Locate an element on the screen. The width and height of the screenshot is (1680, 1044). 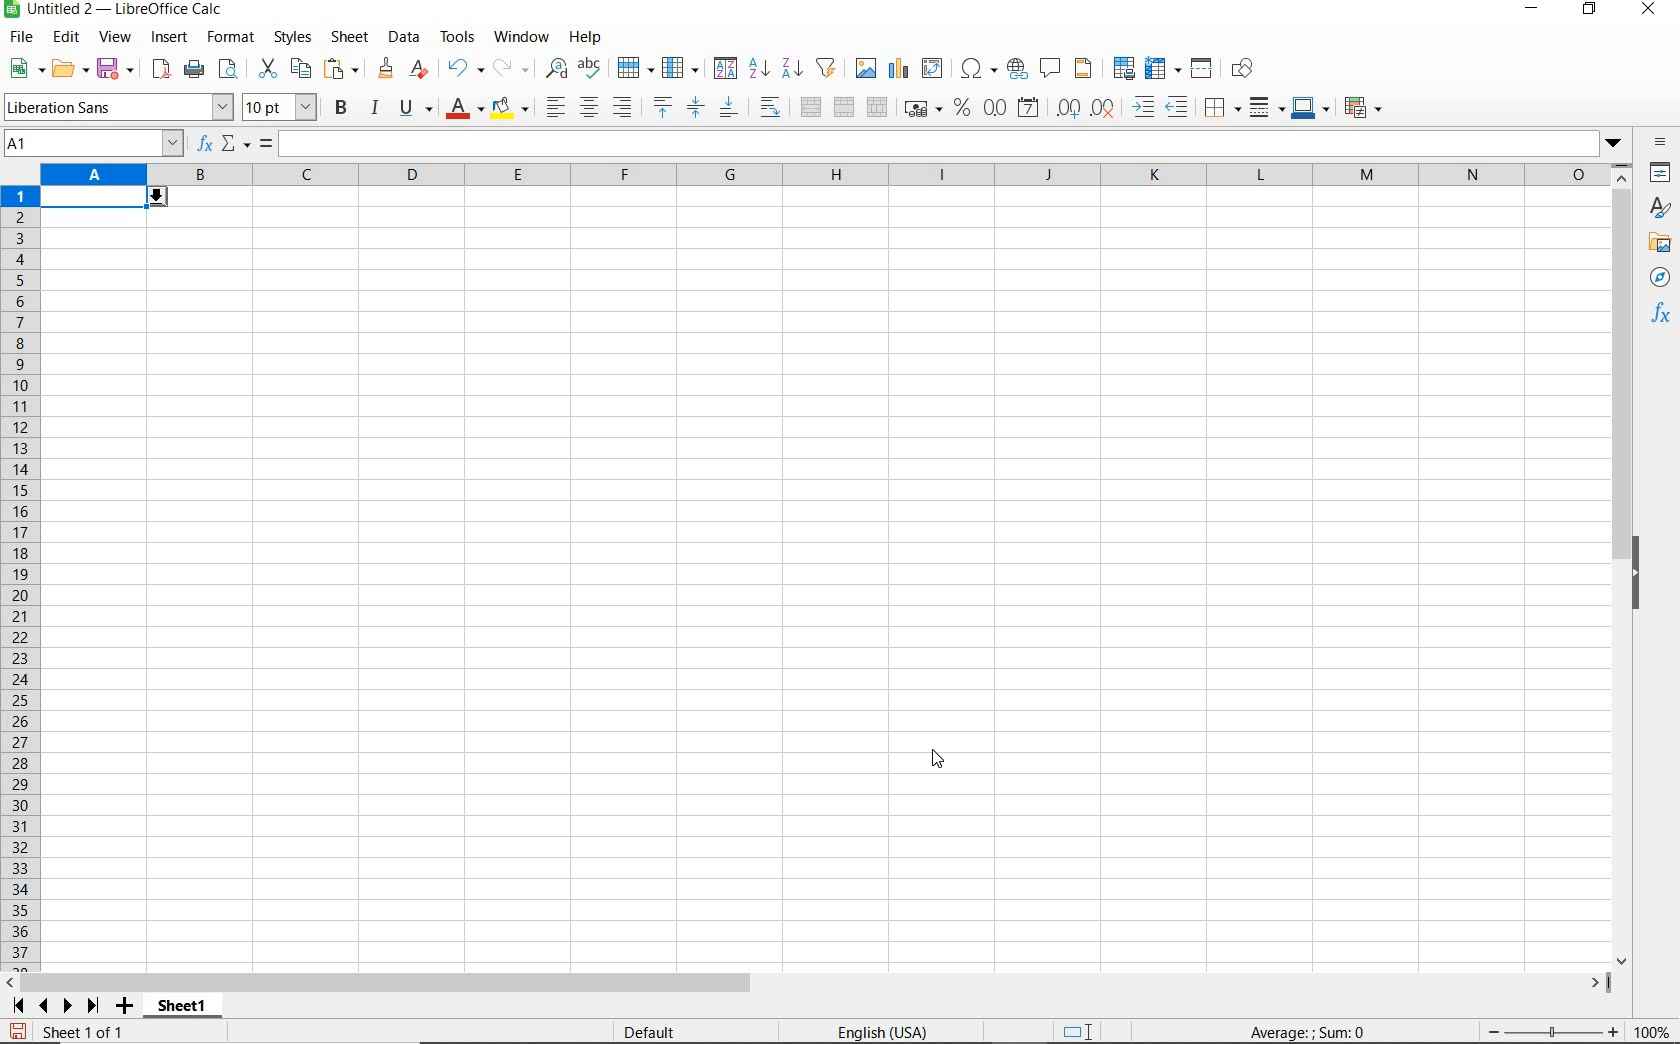
border color is located at coordinates (1310, 107).